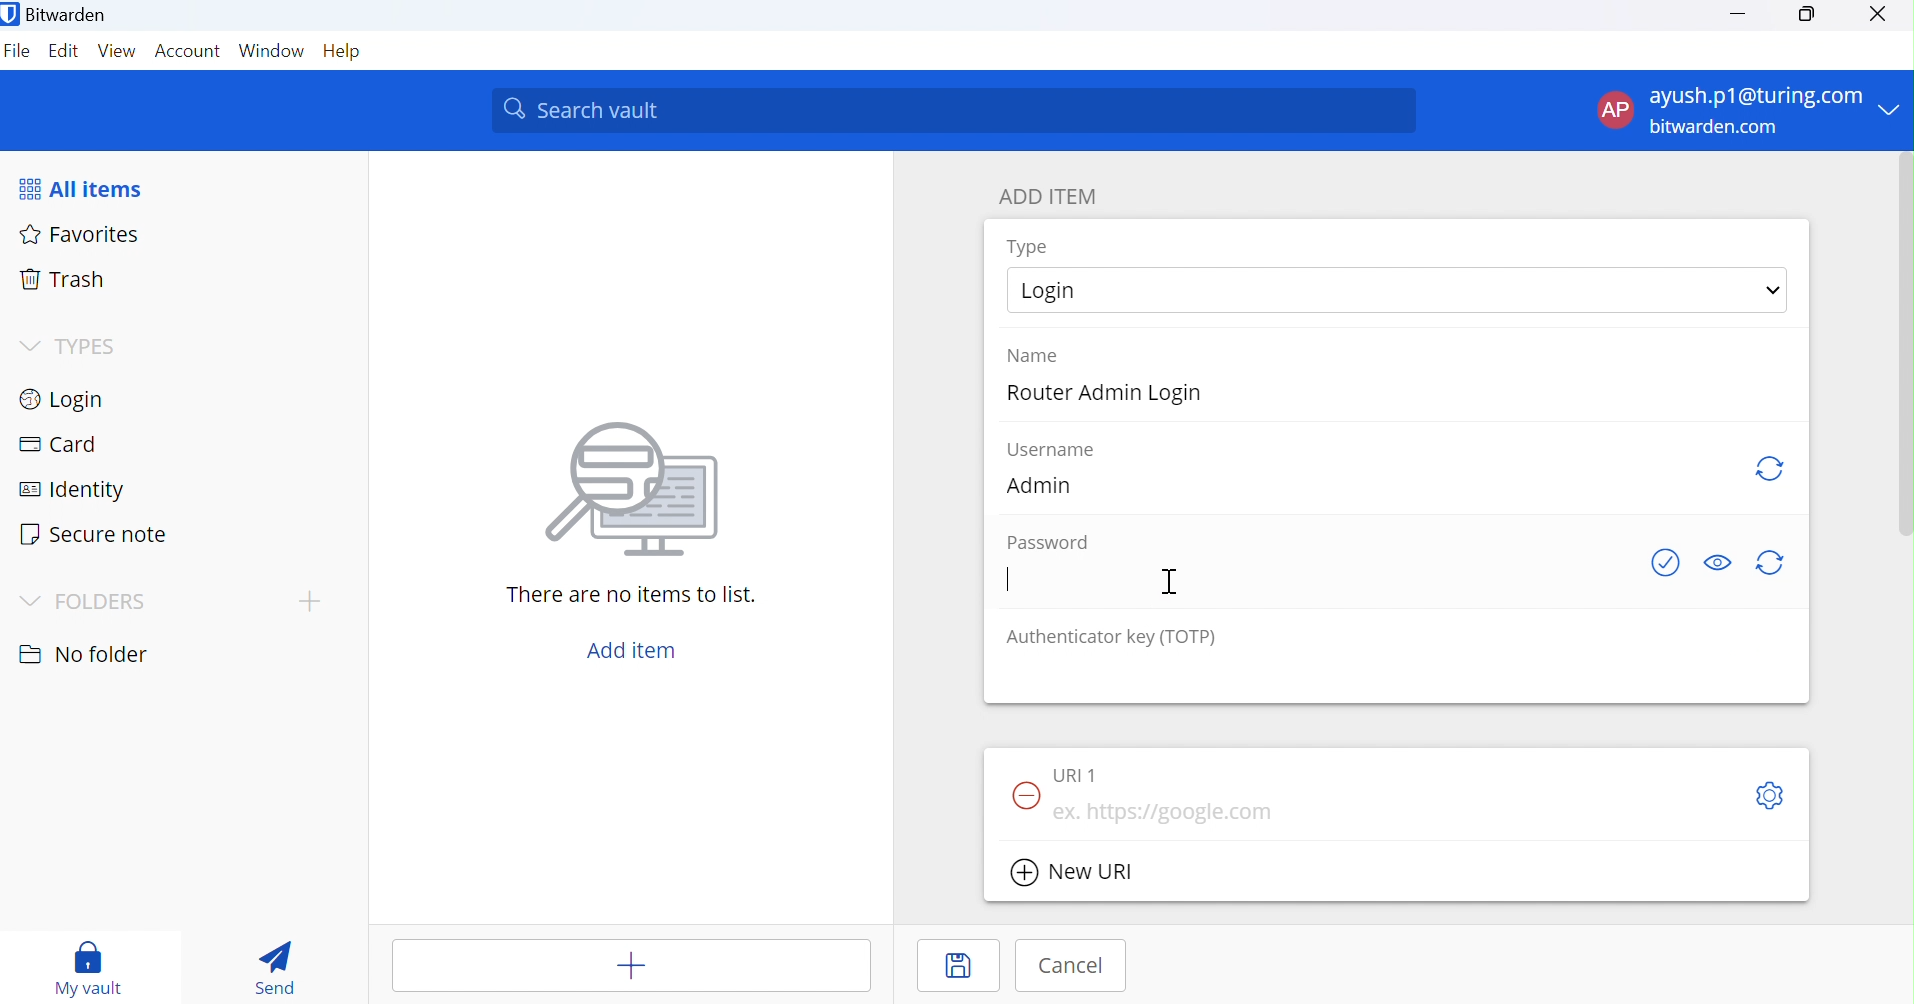  I want to click on S, so click(1768, 798).